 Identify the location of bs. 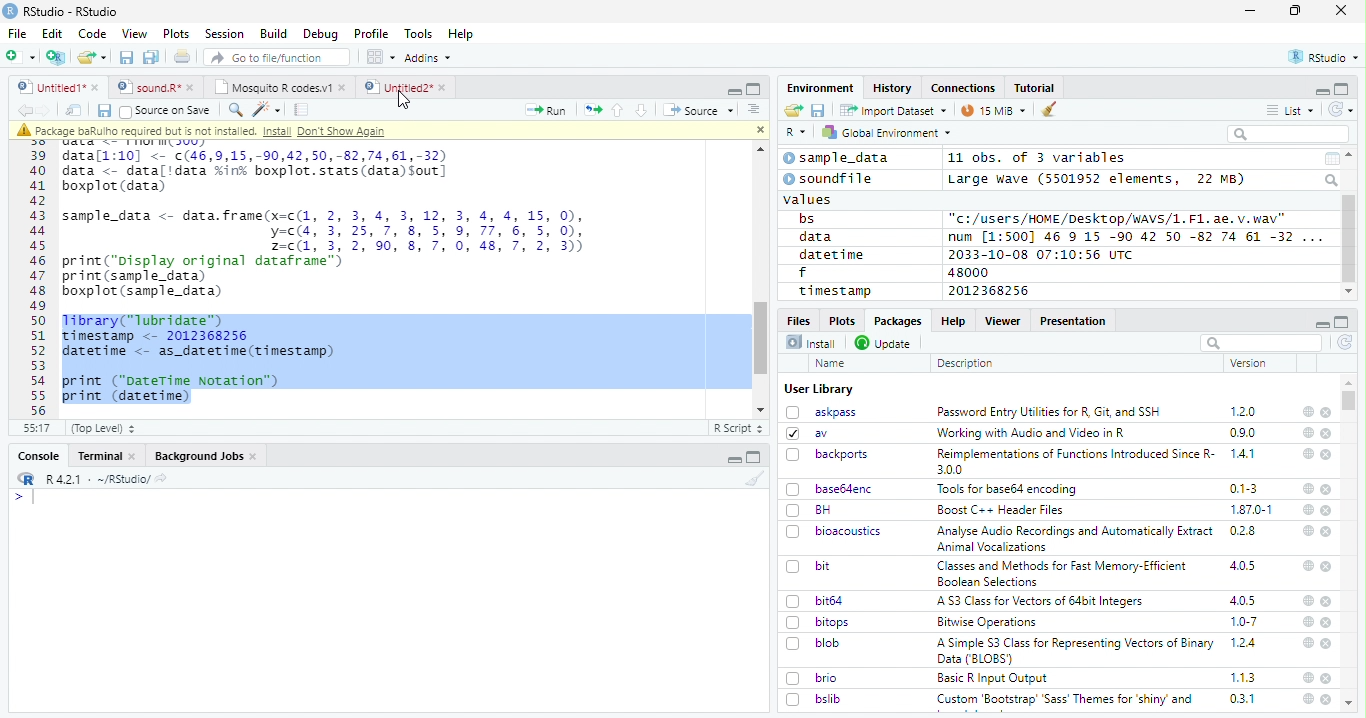
(807, 219).